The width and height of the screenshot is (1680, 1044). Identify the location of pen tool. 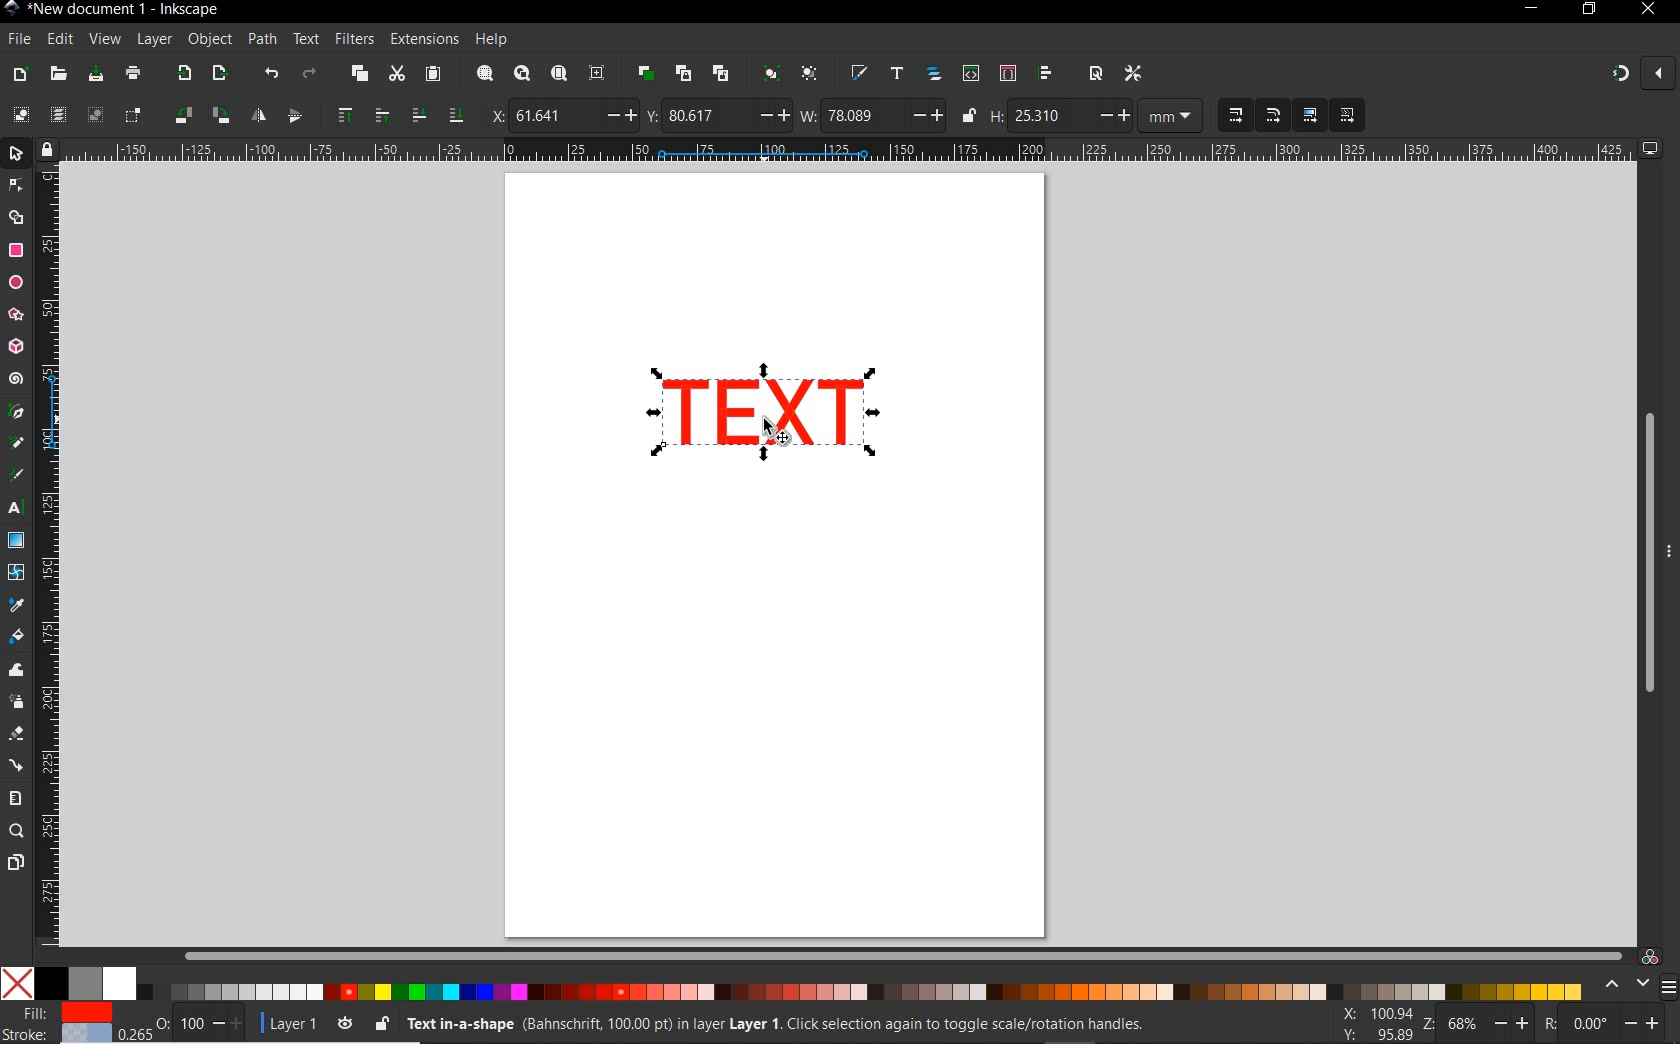
(15, 412).